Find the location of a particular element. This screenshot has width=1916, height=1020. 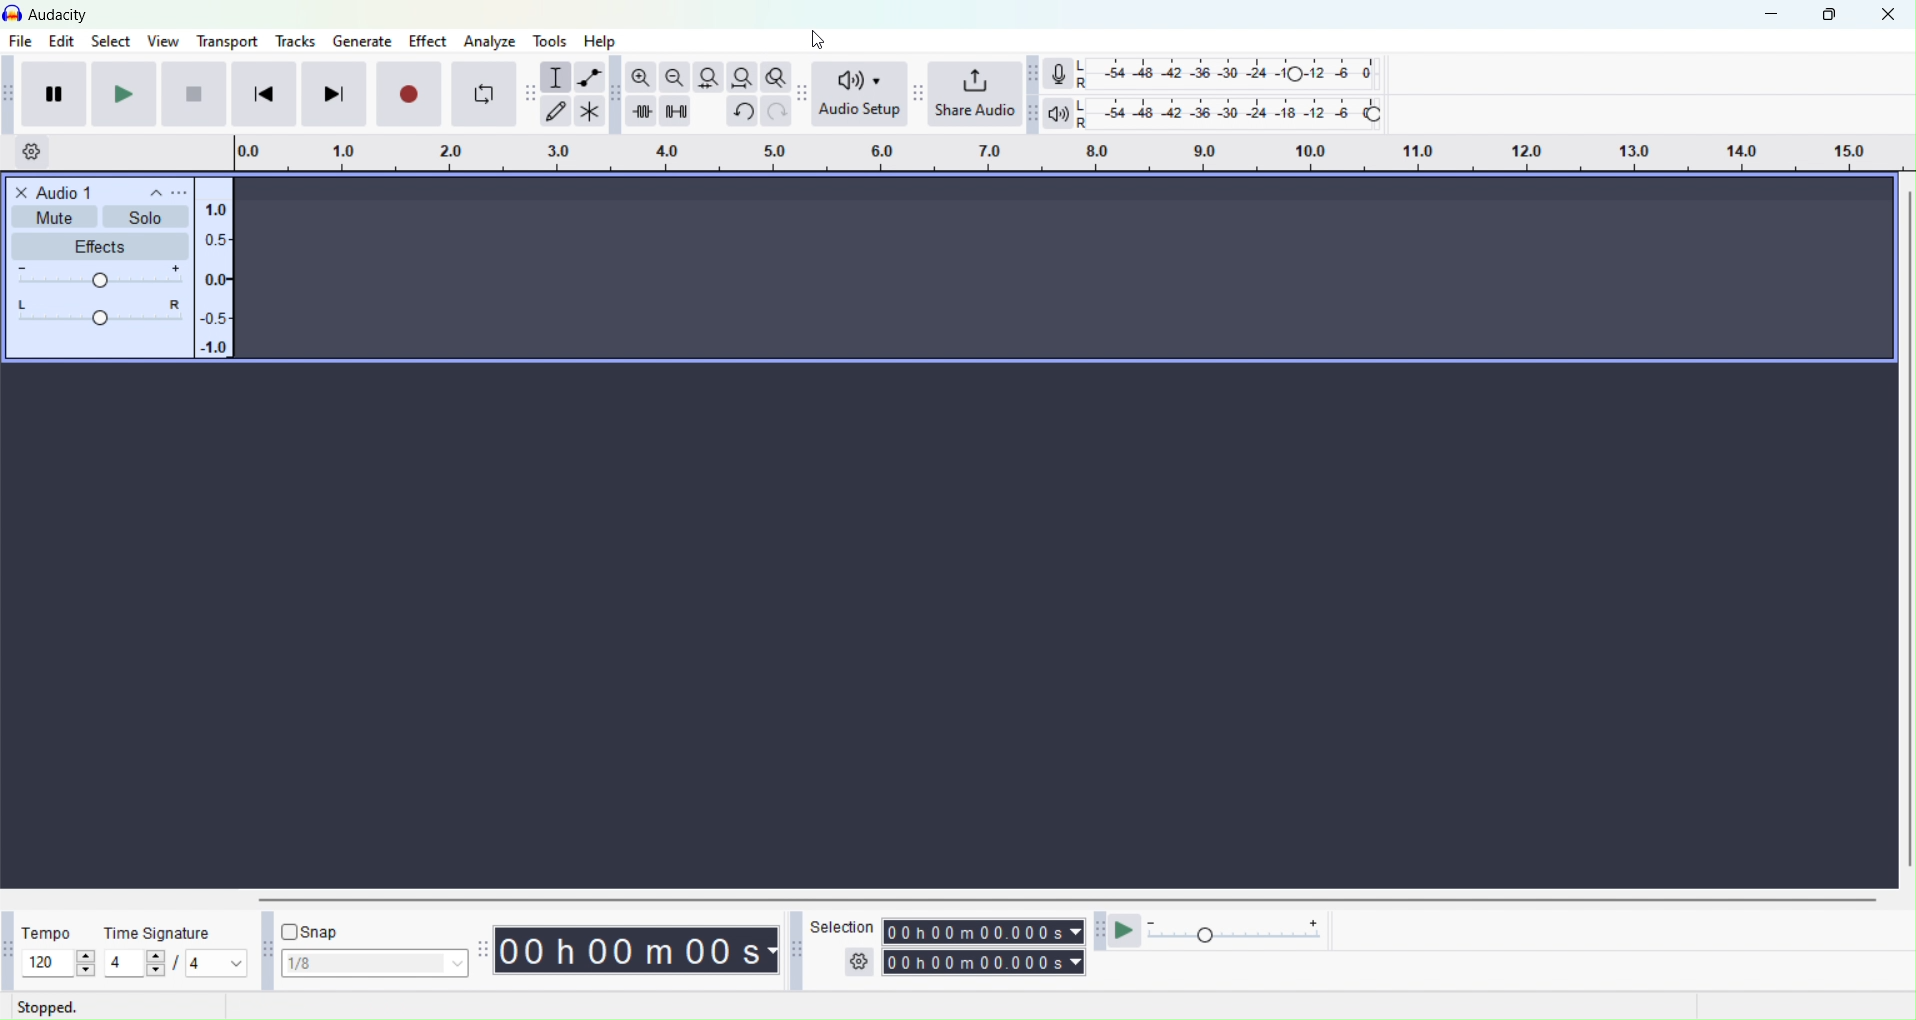

close is located at coordinates (19, 191).